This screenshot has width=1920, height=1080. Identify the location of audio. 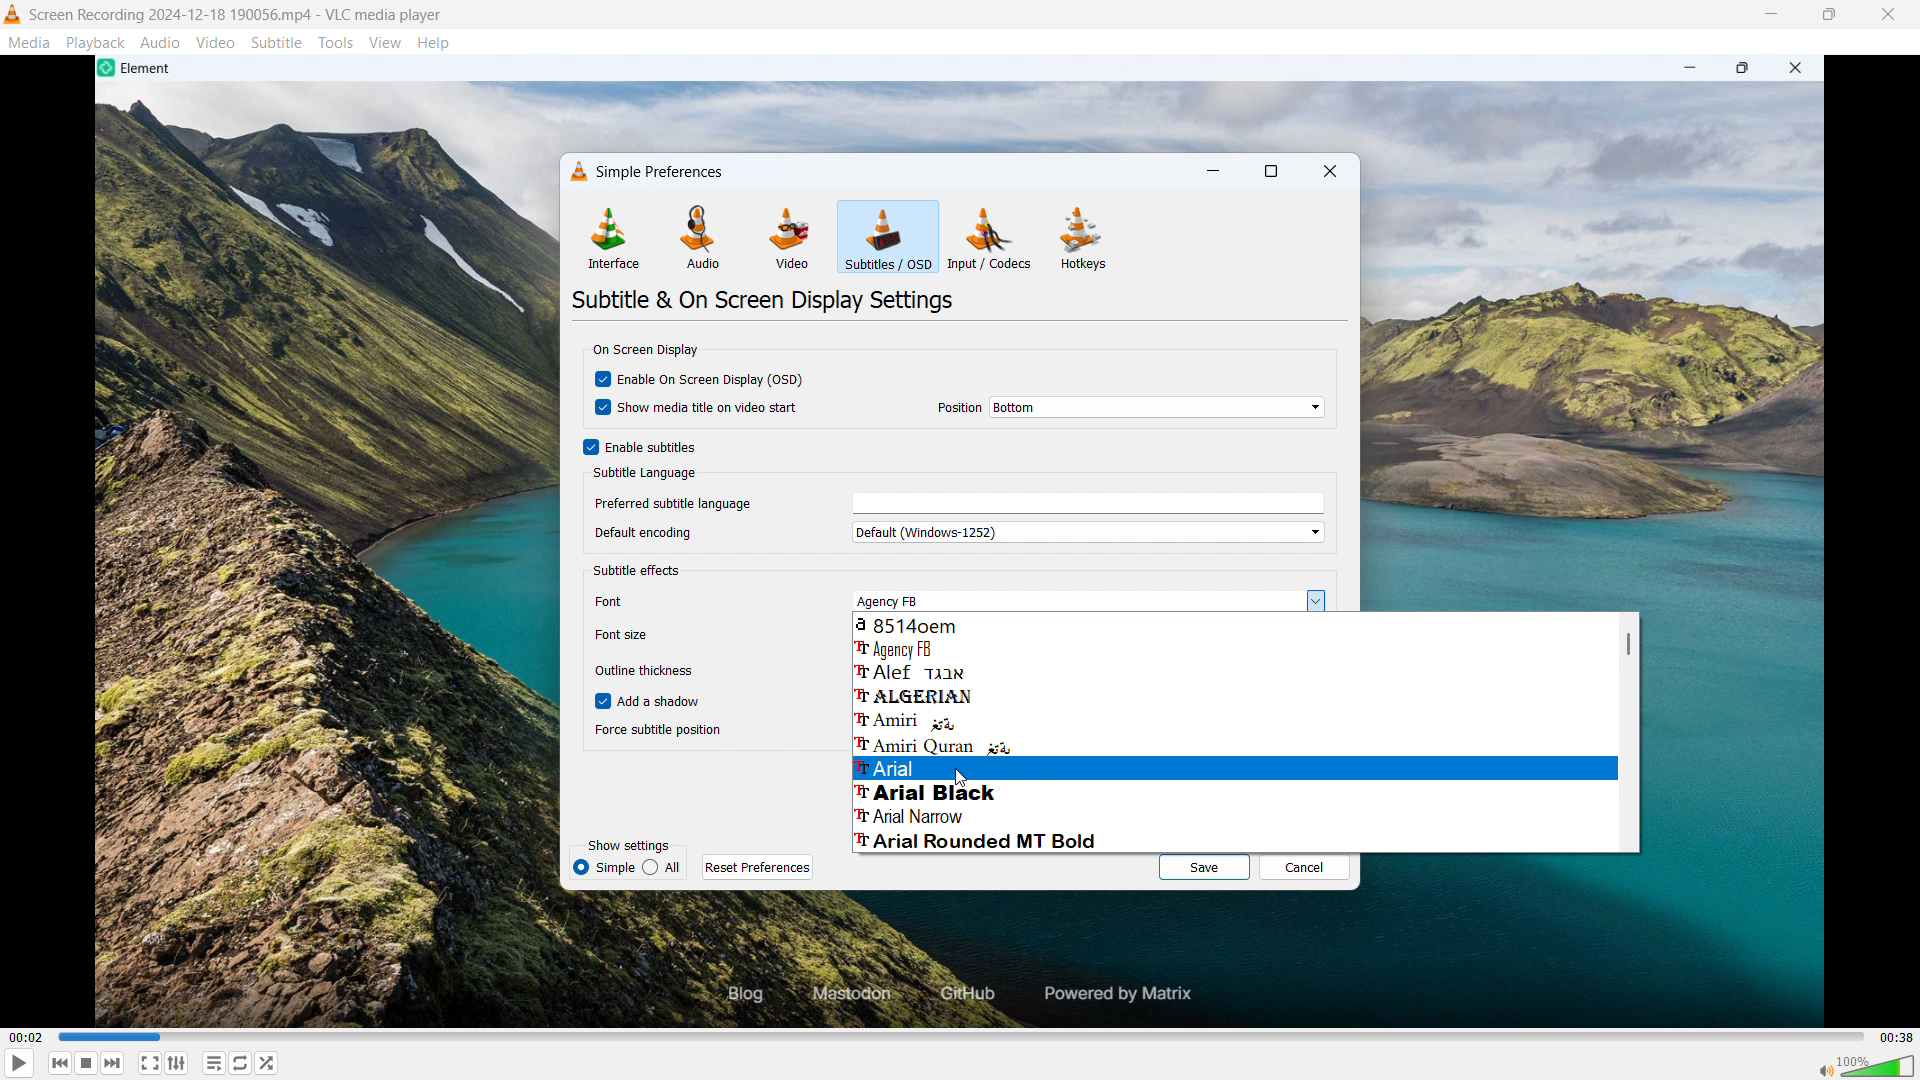
(161, 41).